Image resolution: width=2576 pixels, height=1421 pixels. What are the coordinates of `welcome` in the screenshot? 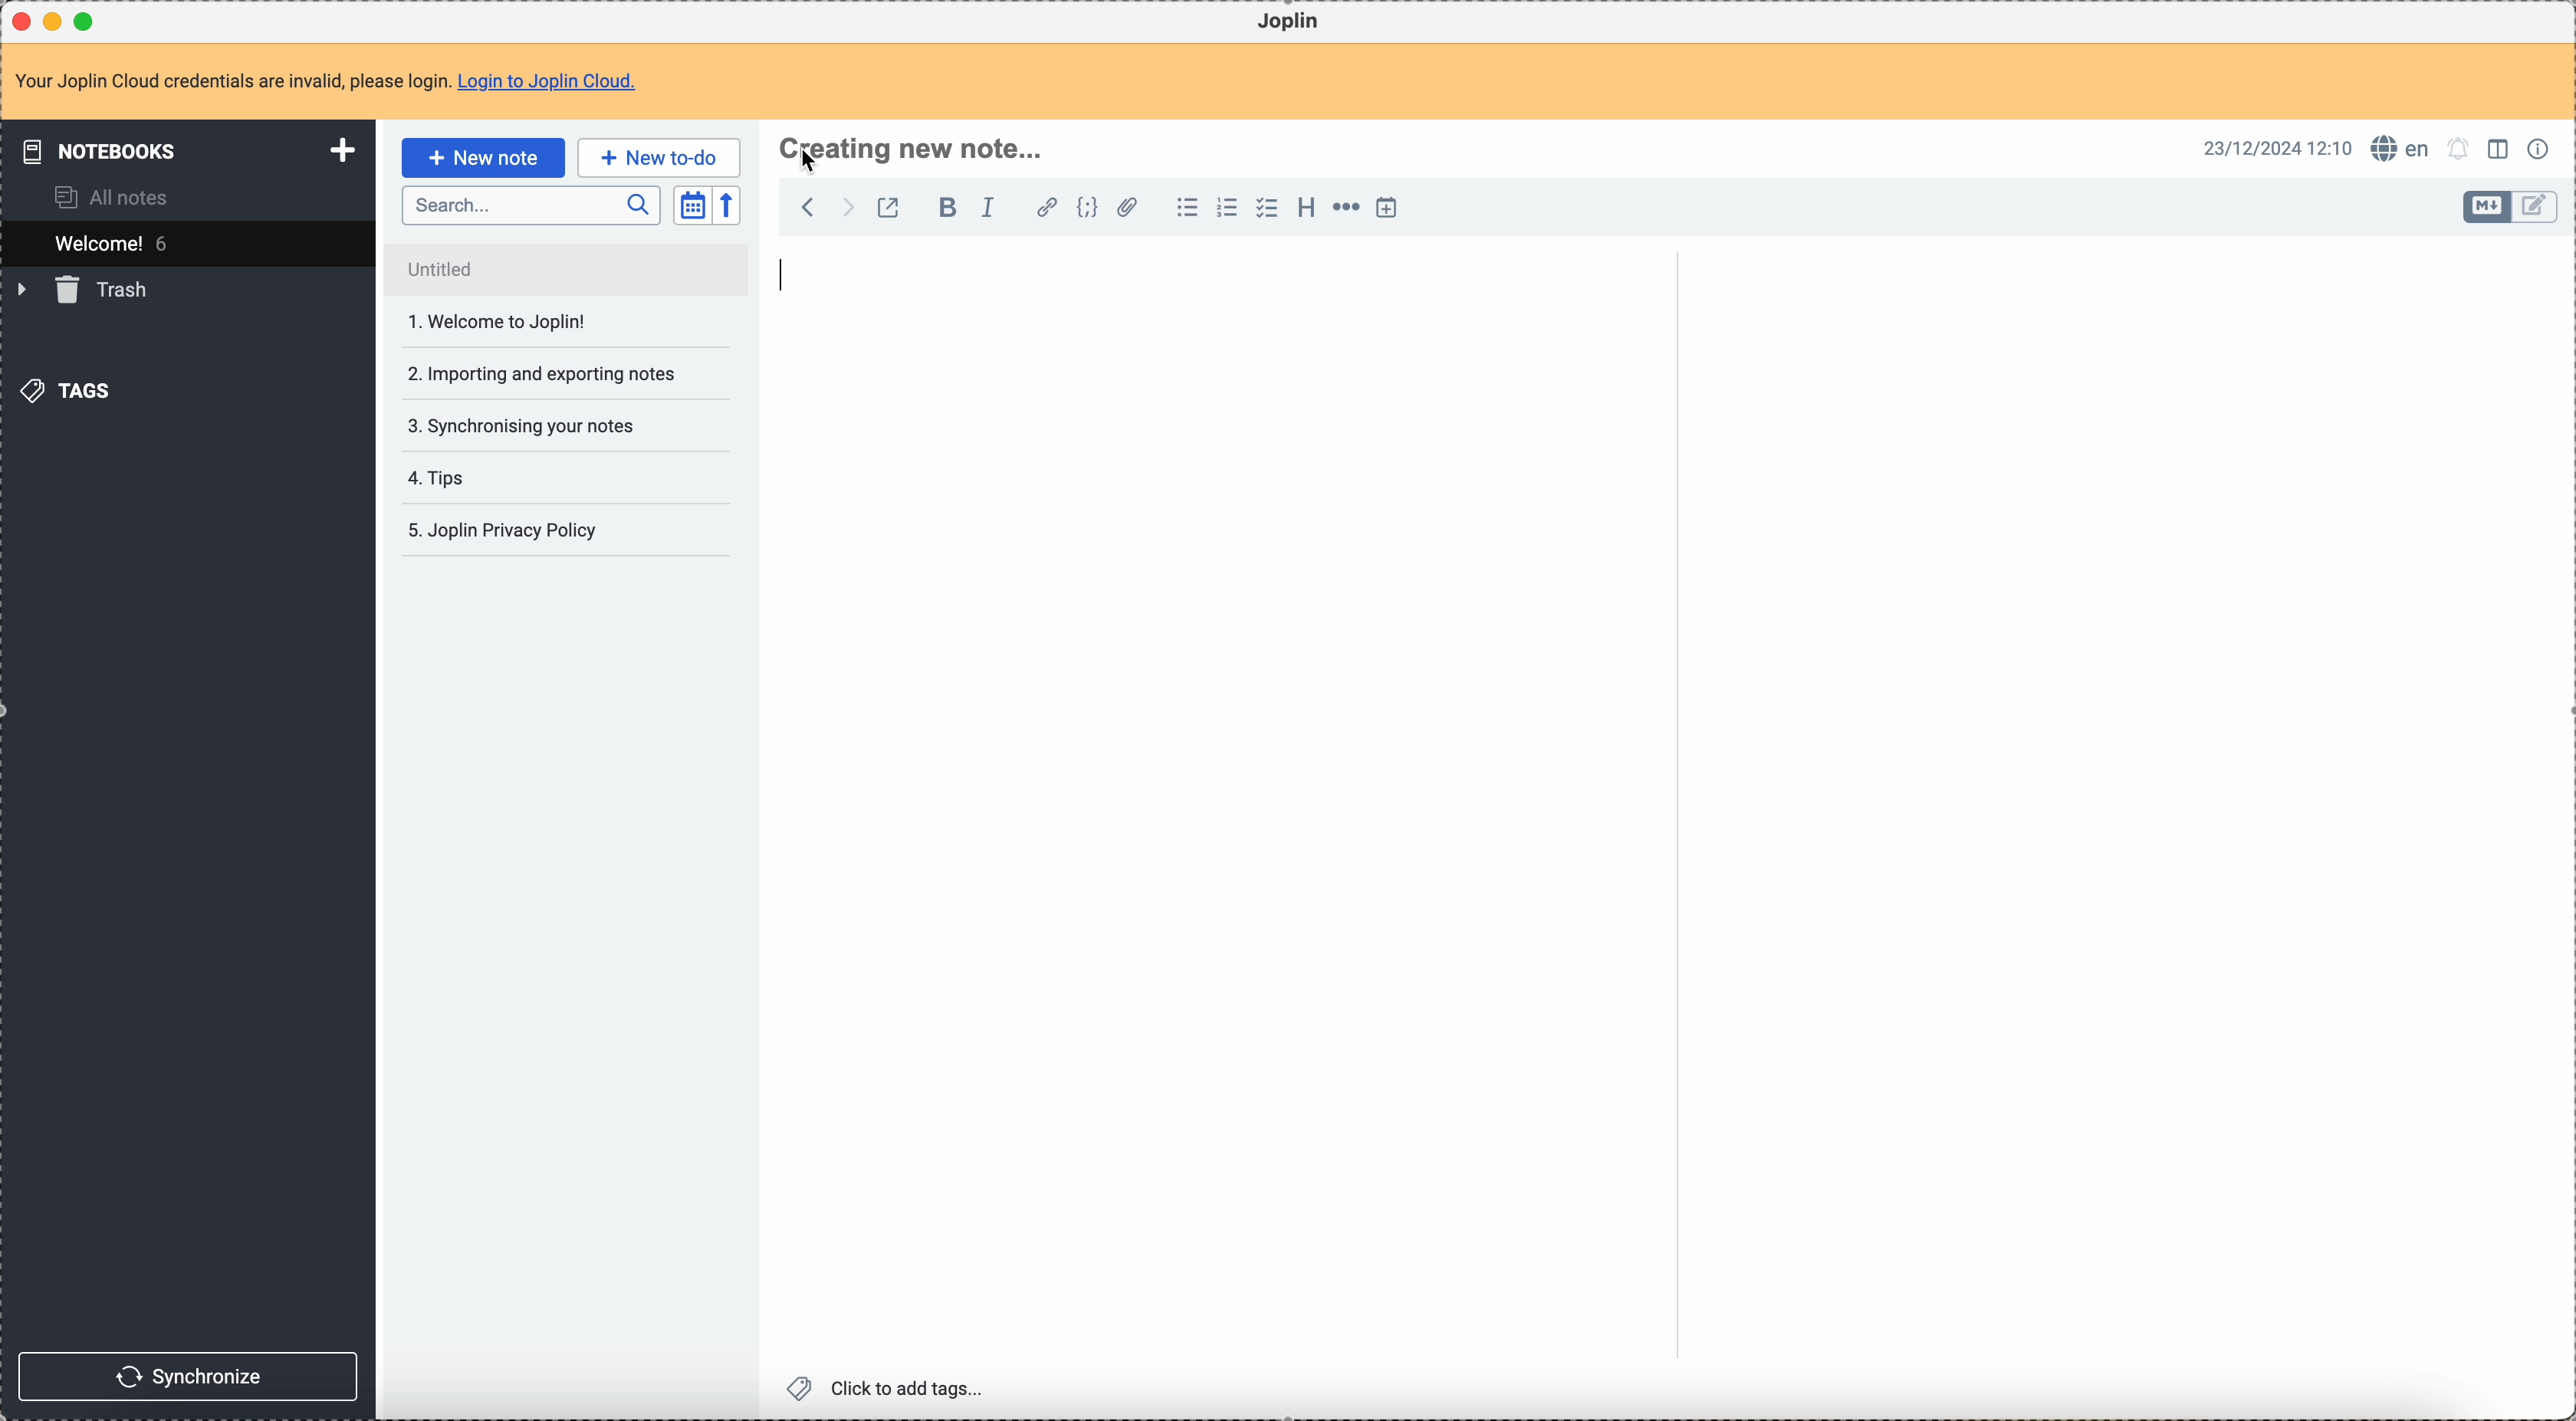 It's located at (185, 243).